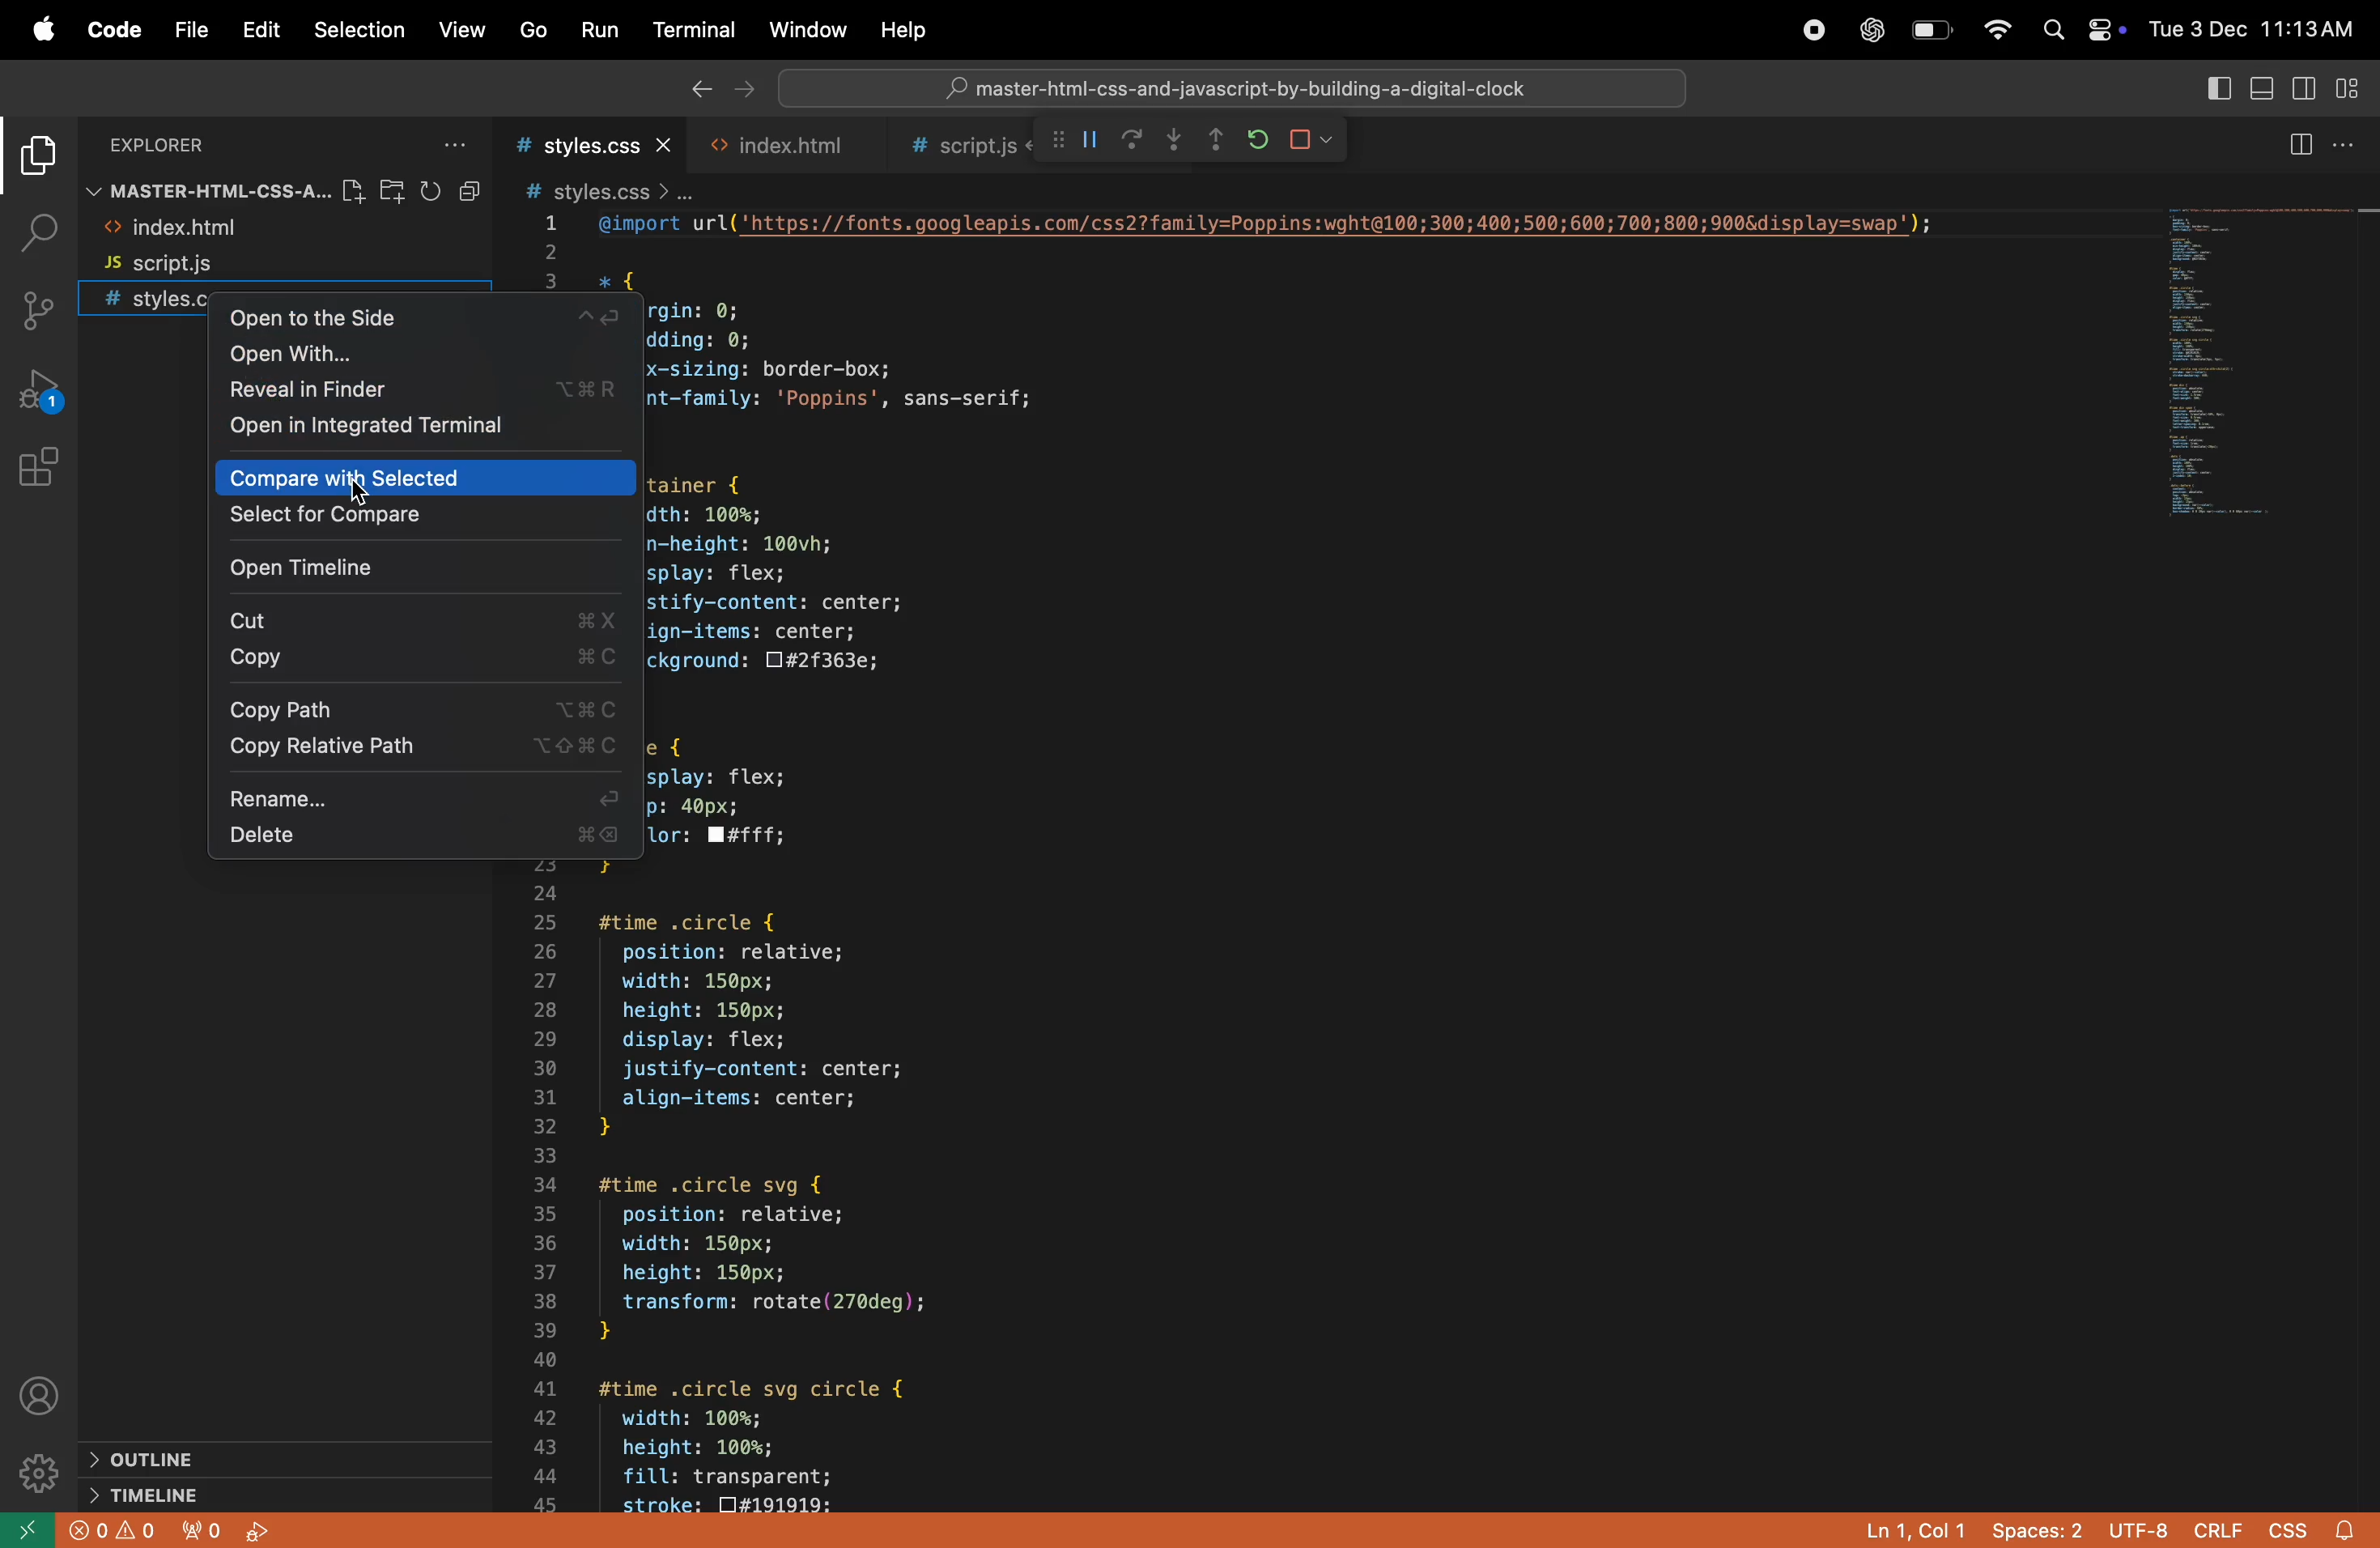 Image resolution: width=2380 pixels, height=1548 pixels. I want to click on Cursor, so click(365, 500).